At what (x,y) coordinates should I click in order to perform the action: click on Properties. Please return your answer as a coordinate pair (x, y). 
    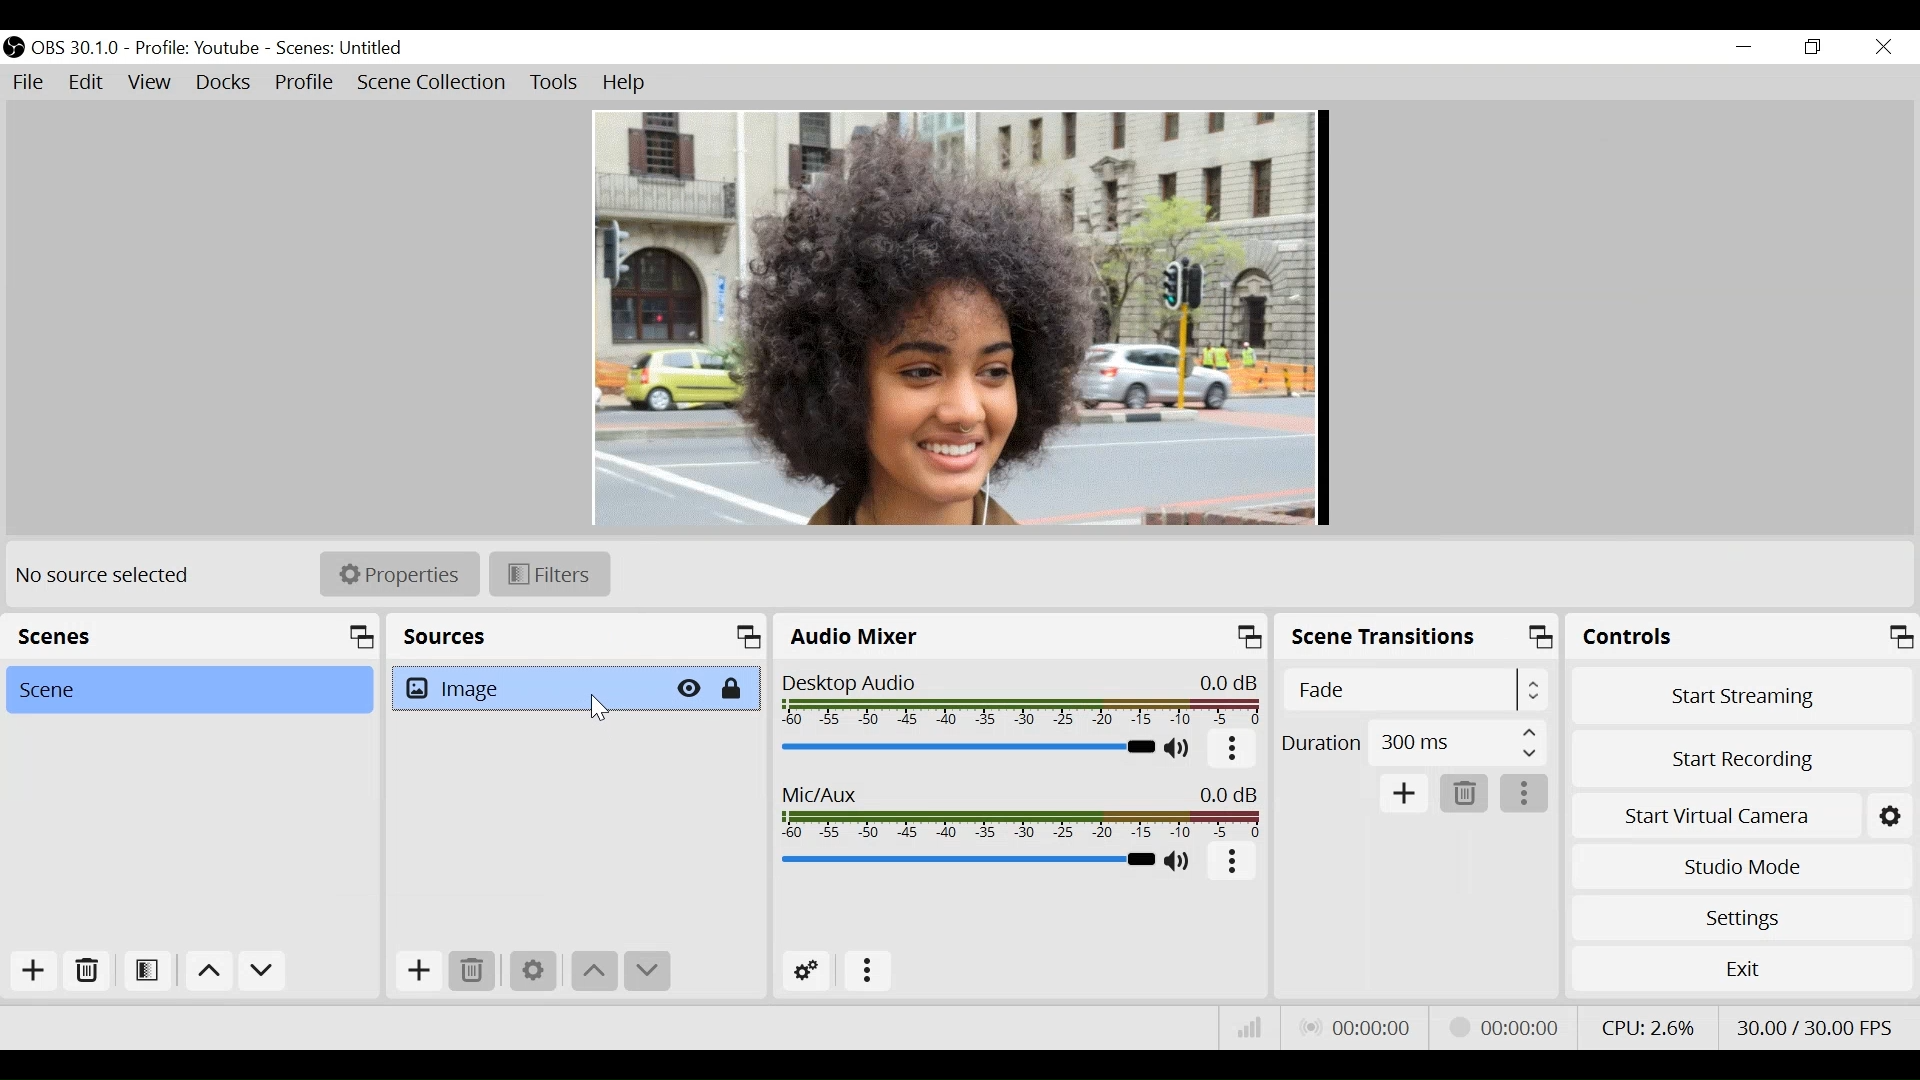
    Looking at the image, I should click on (400, 575).